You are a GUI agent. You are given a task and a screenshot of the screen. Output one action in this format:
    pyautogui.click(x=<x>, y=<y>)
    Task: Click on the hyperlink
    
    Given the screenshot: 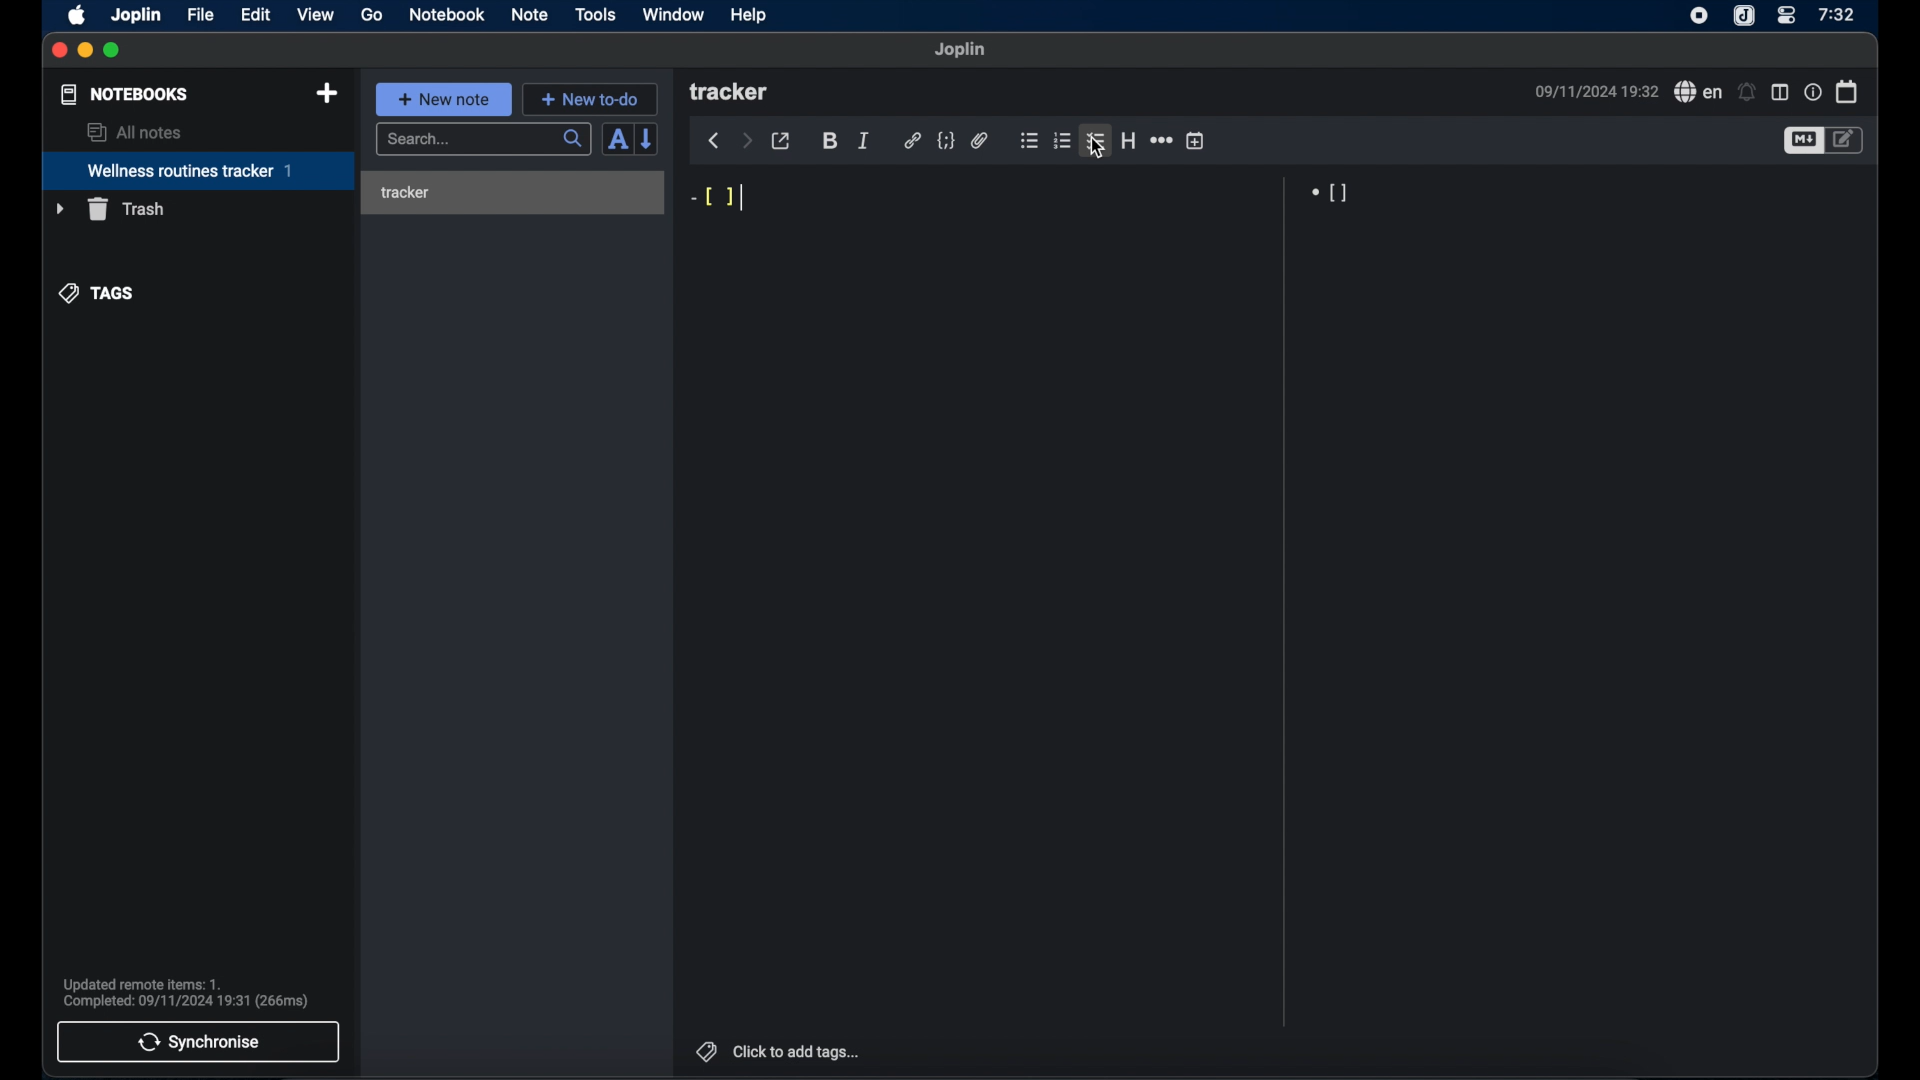 What is the action you would take?
    pyautogui.click(x=912, y=141)
    